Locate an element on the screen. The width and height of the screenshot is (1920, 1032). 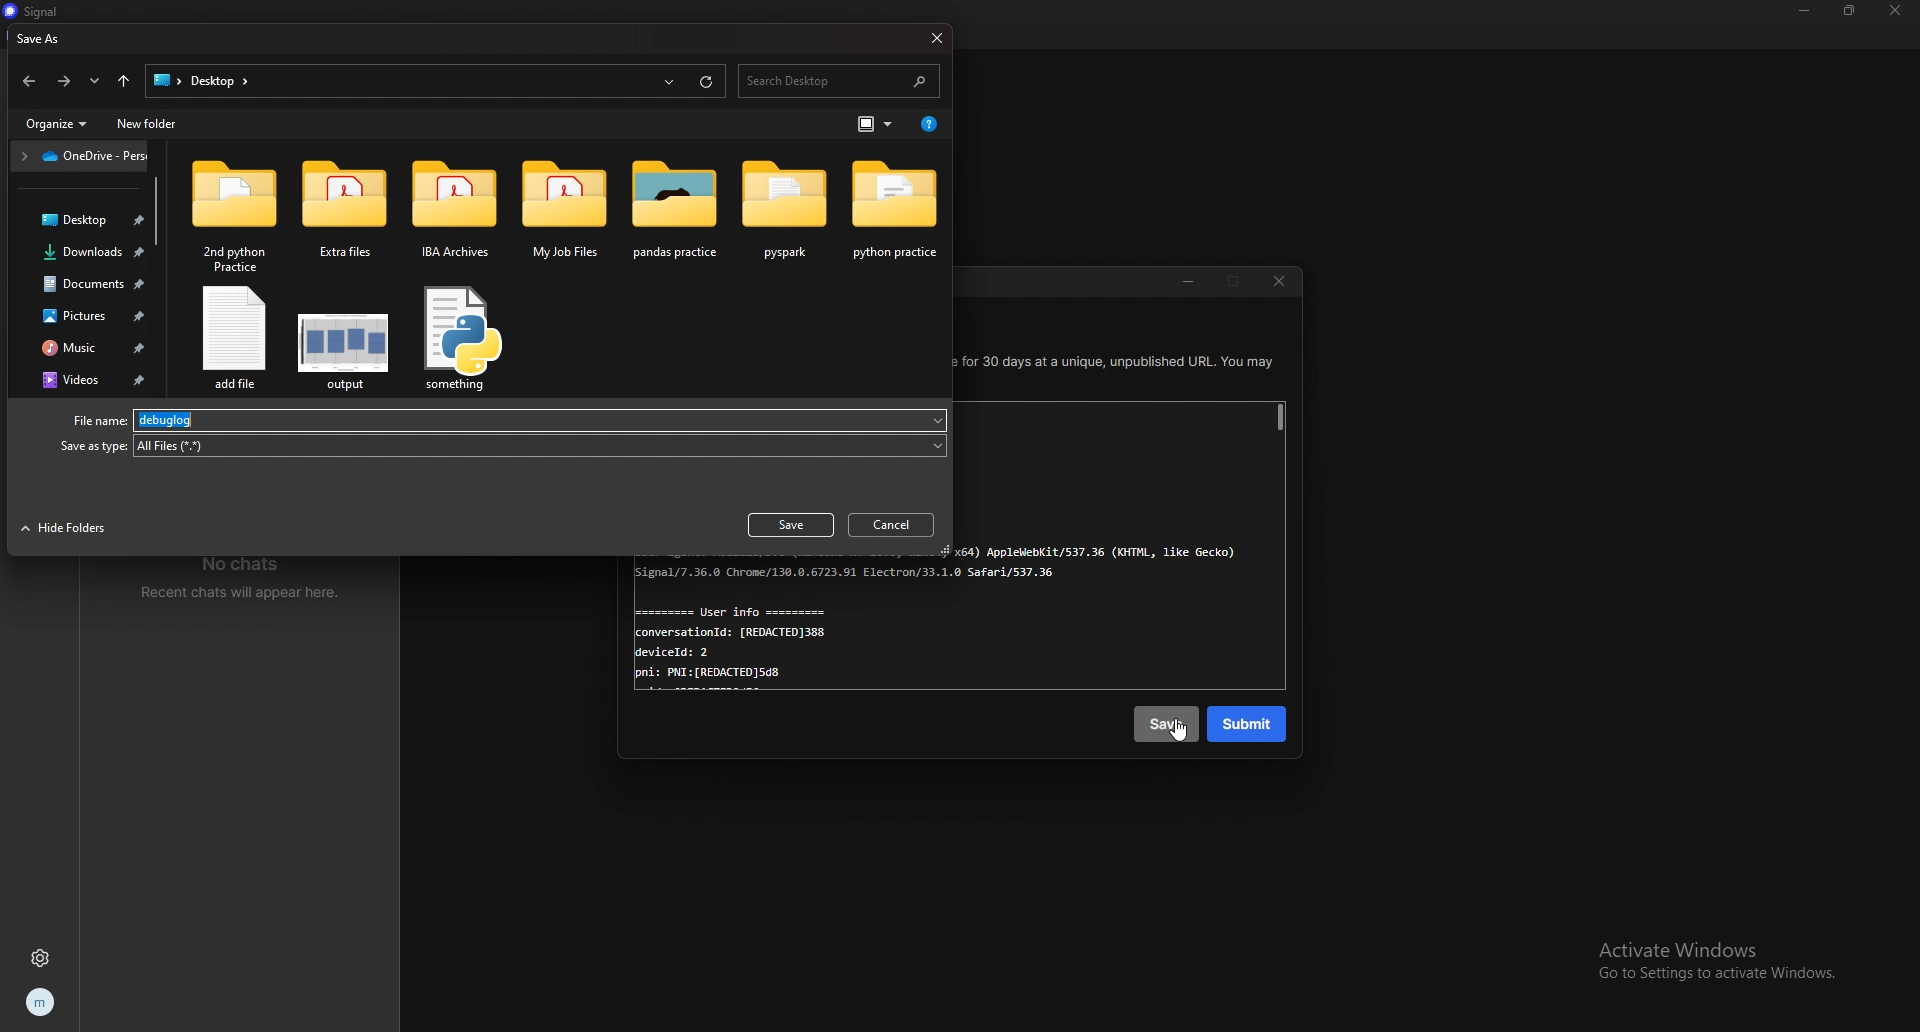
close is located at coordinates (1897, 10).